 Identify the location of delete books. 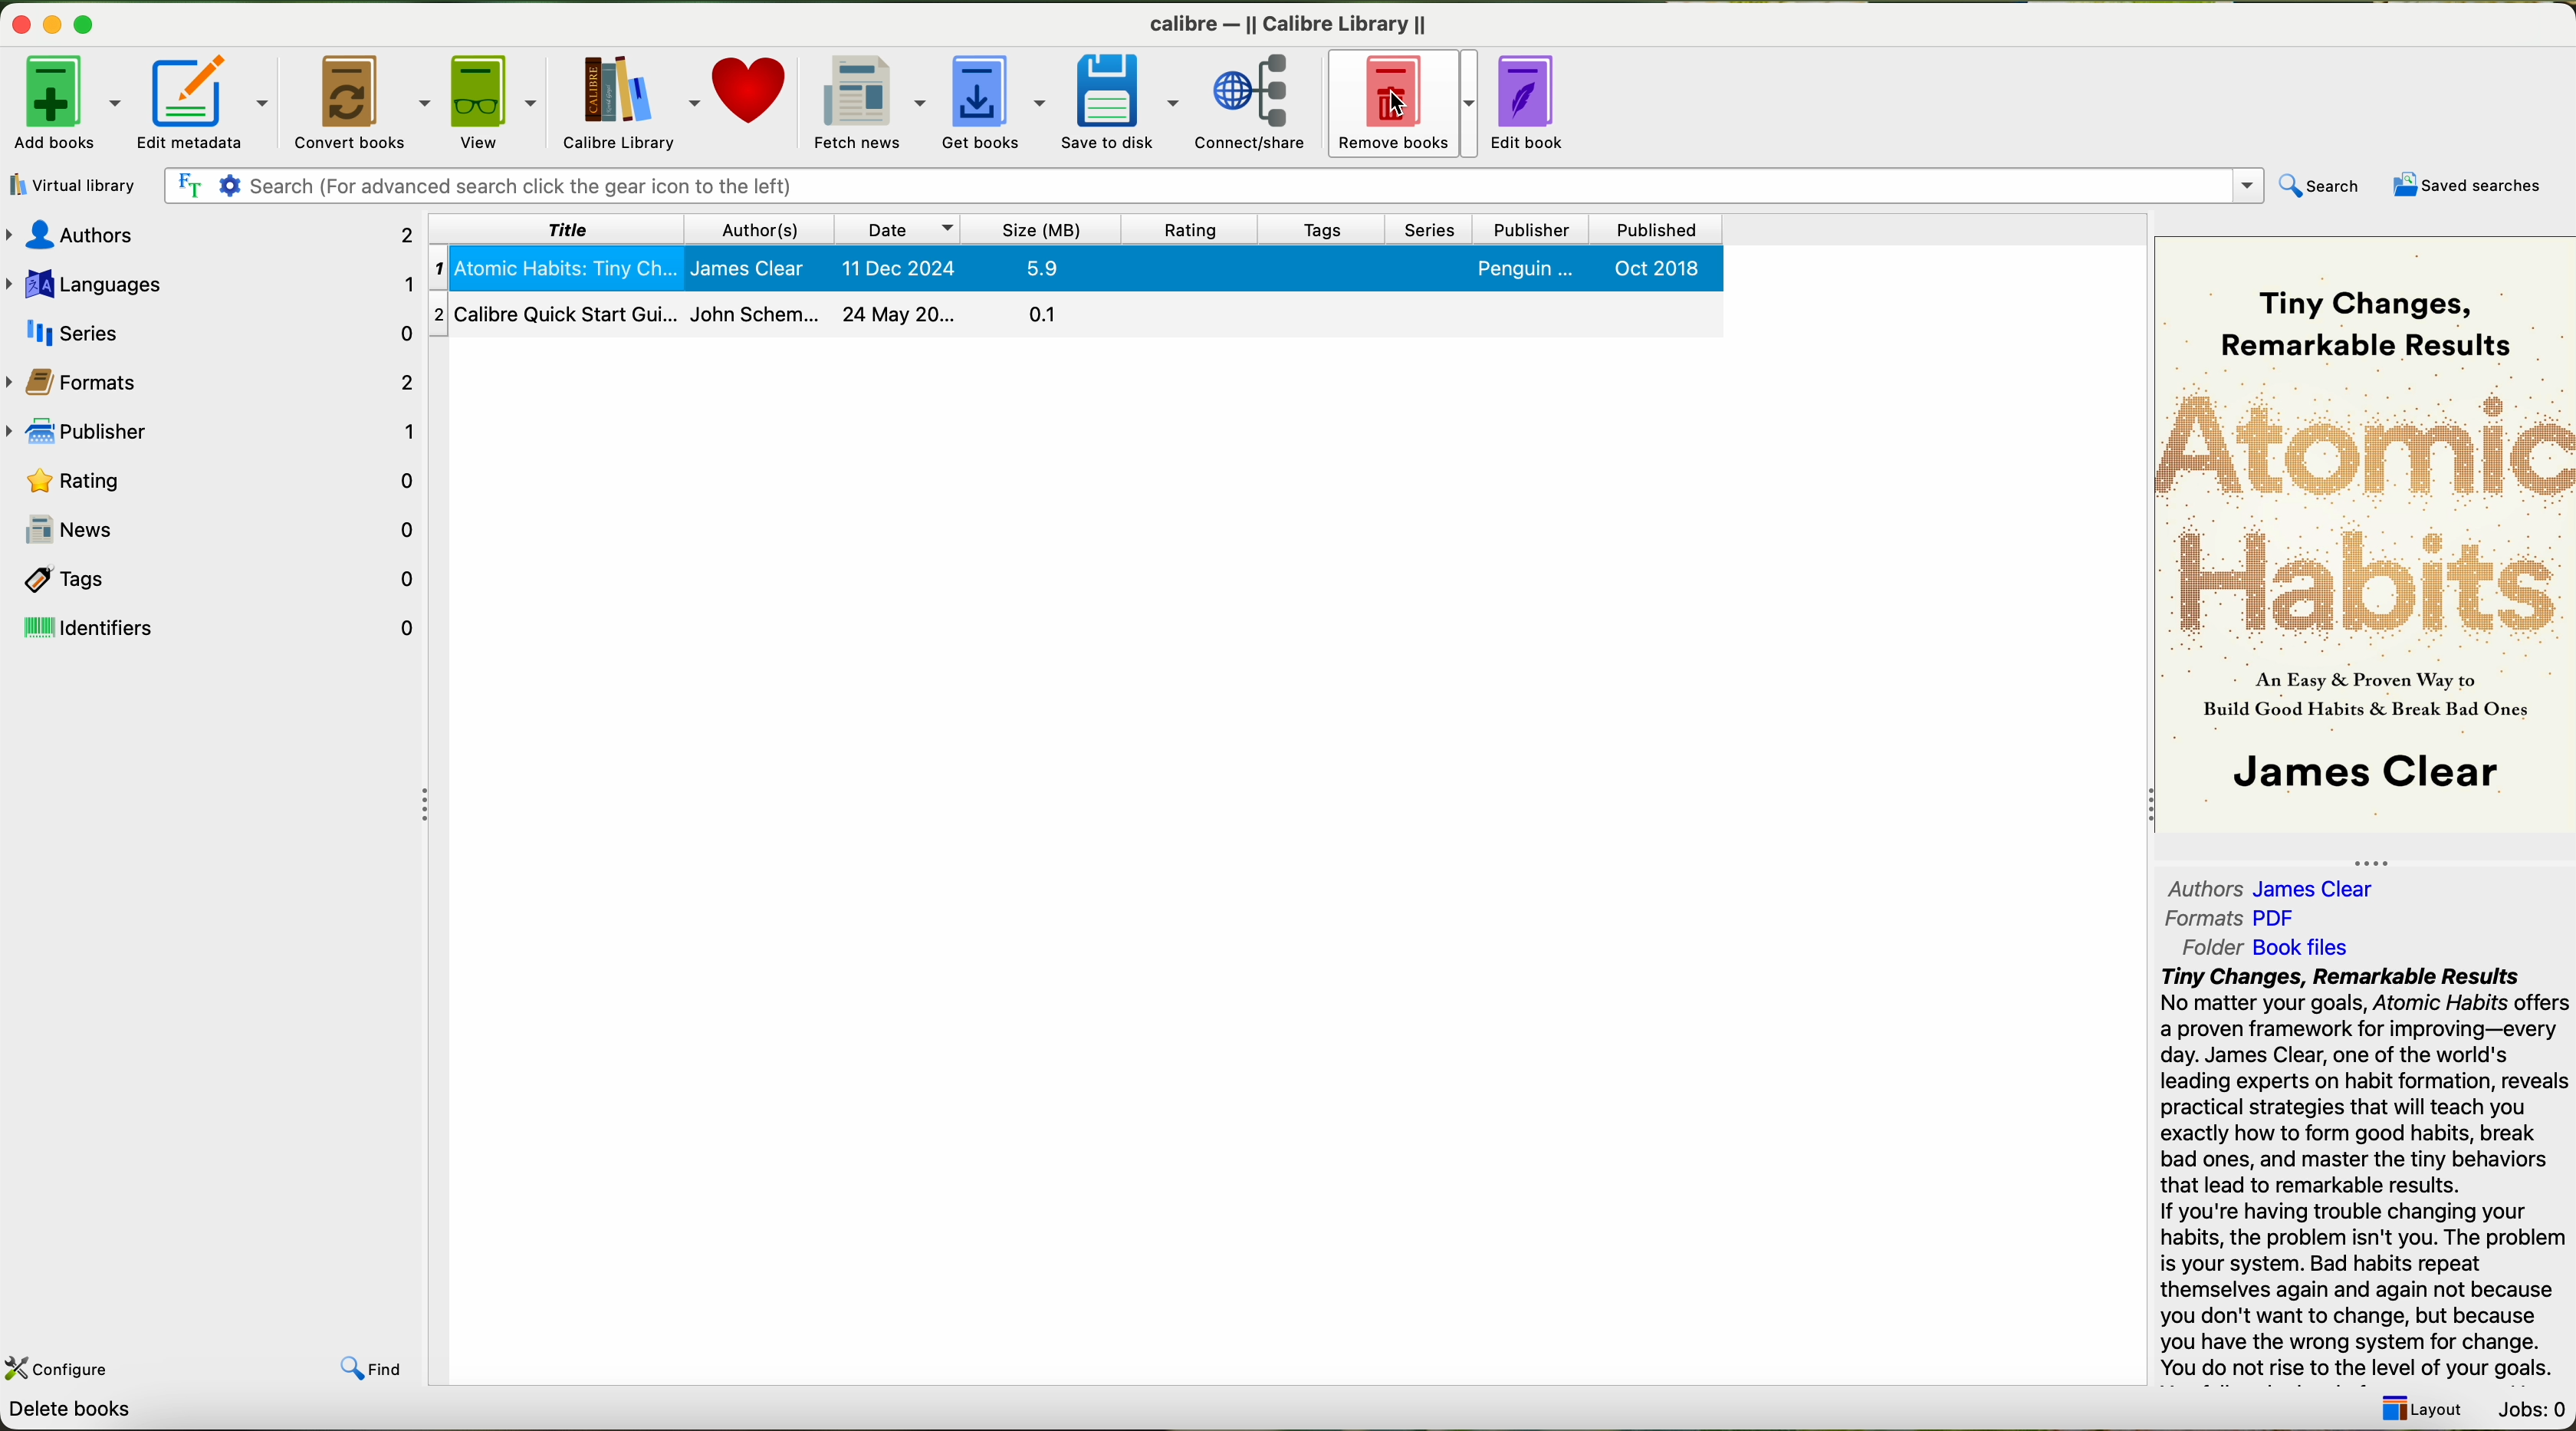
(68, 1411).